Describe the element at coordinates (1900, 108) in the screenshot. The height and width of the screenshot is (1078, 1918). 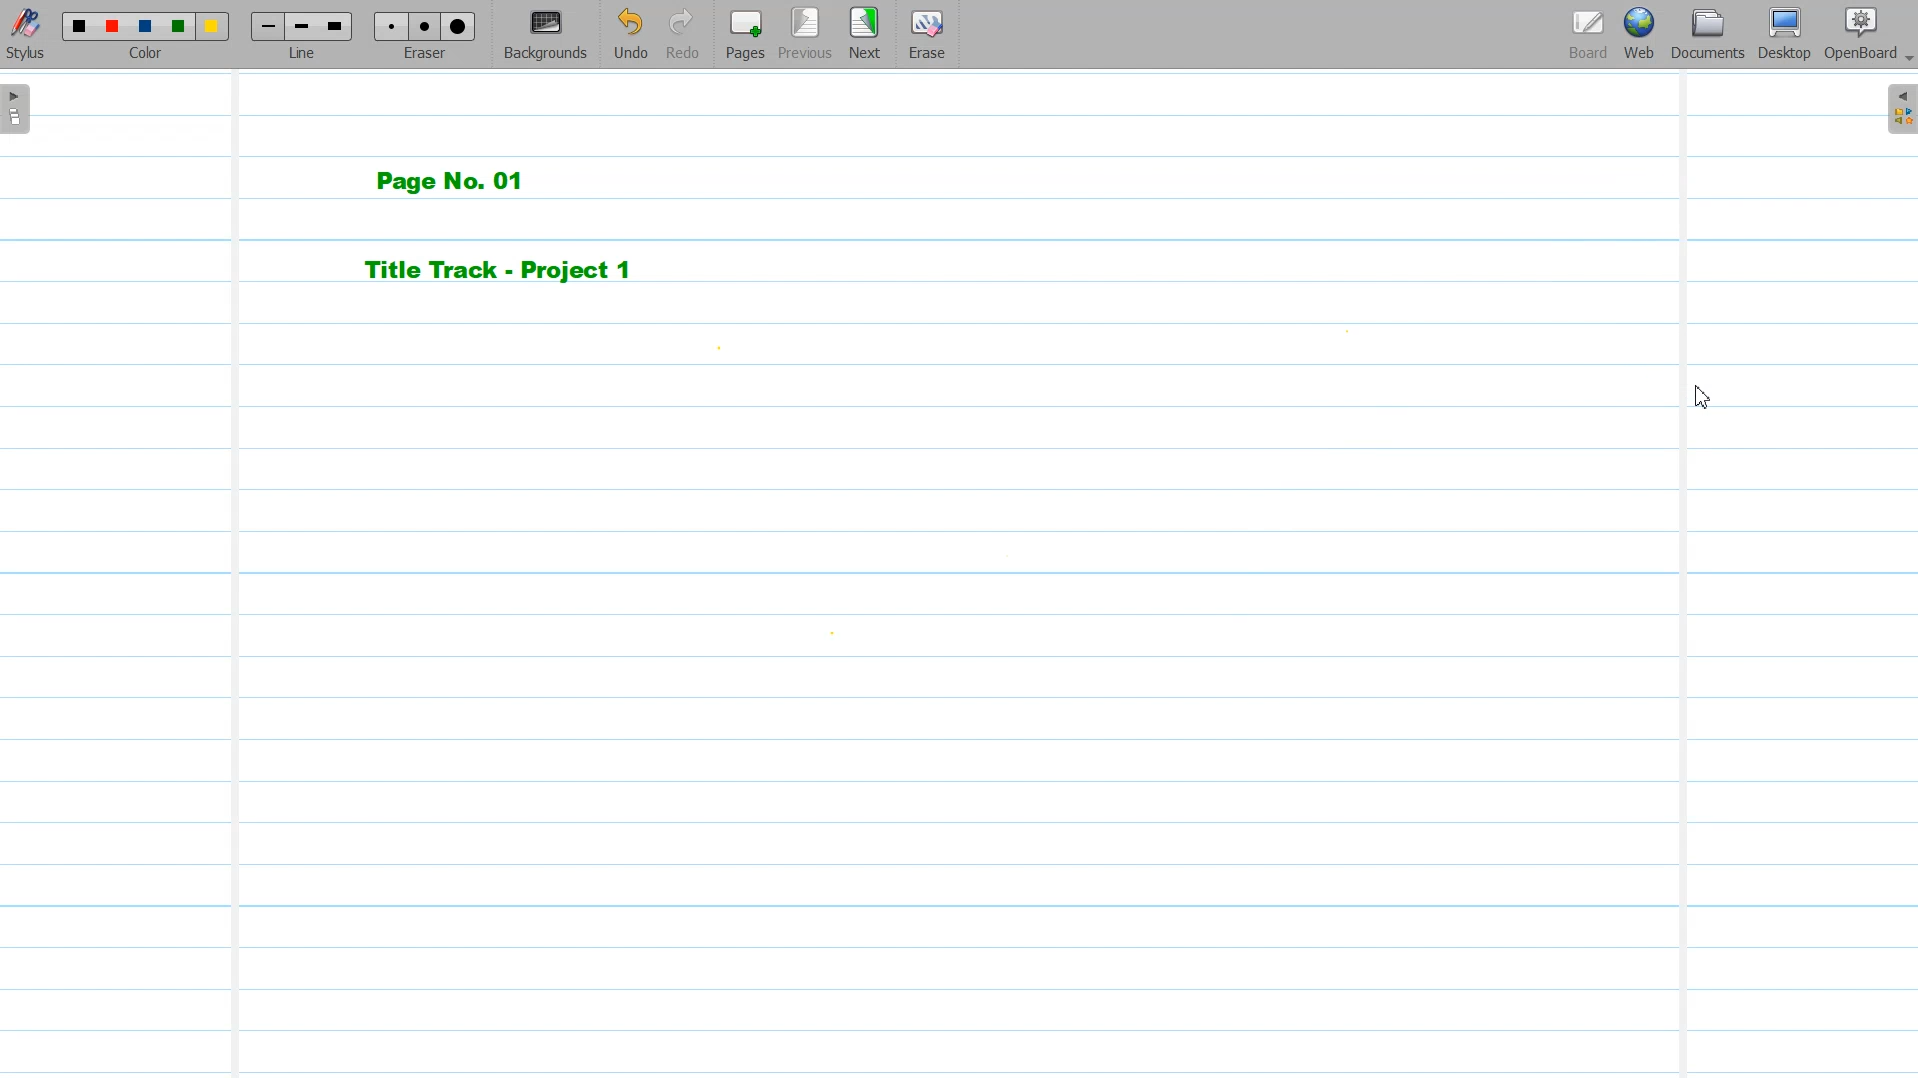
I see `Side Bar` at that location.